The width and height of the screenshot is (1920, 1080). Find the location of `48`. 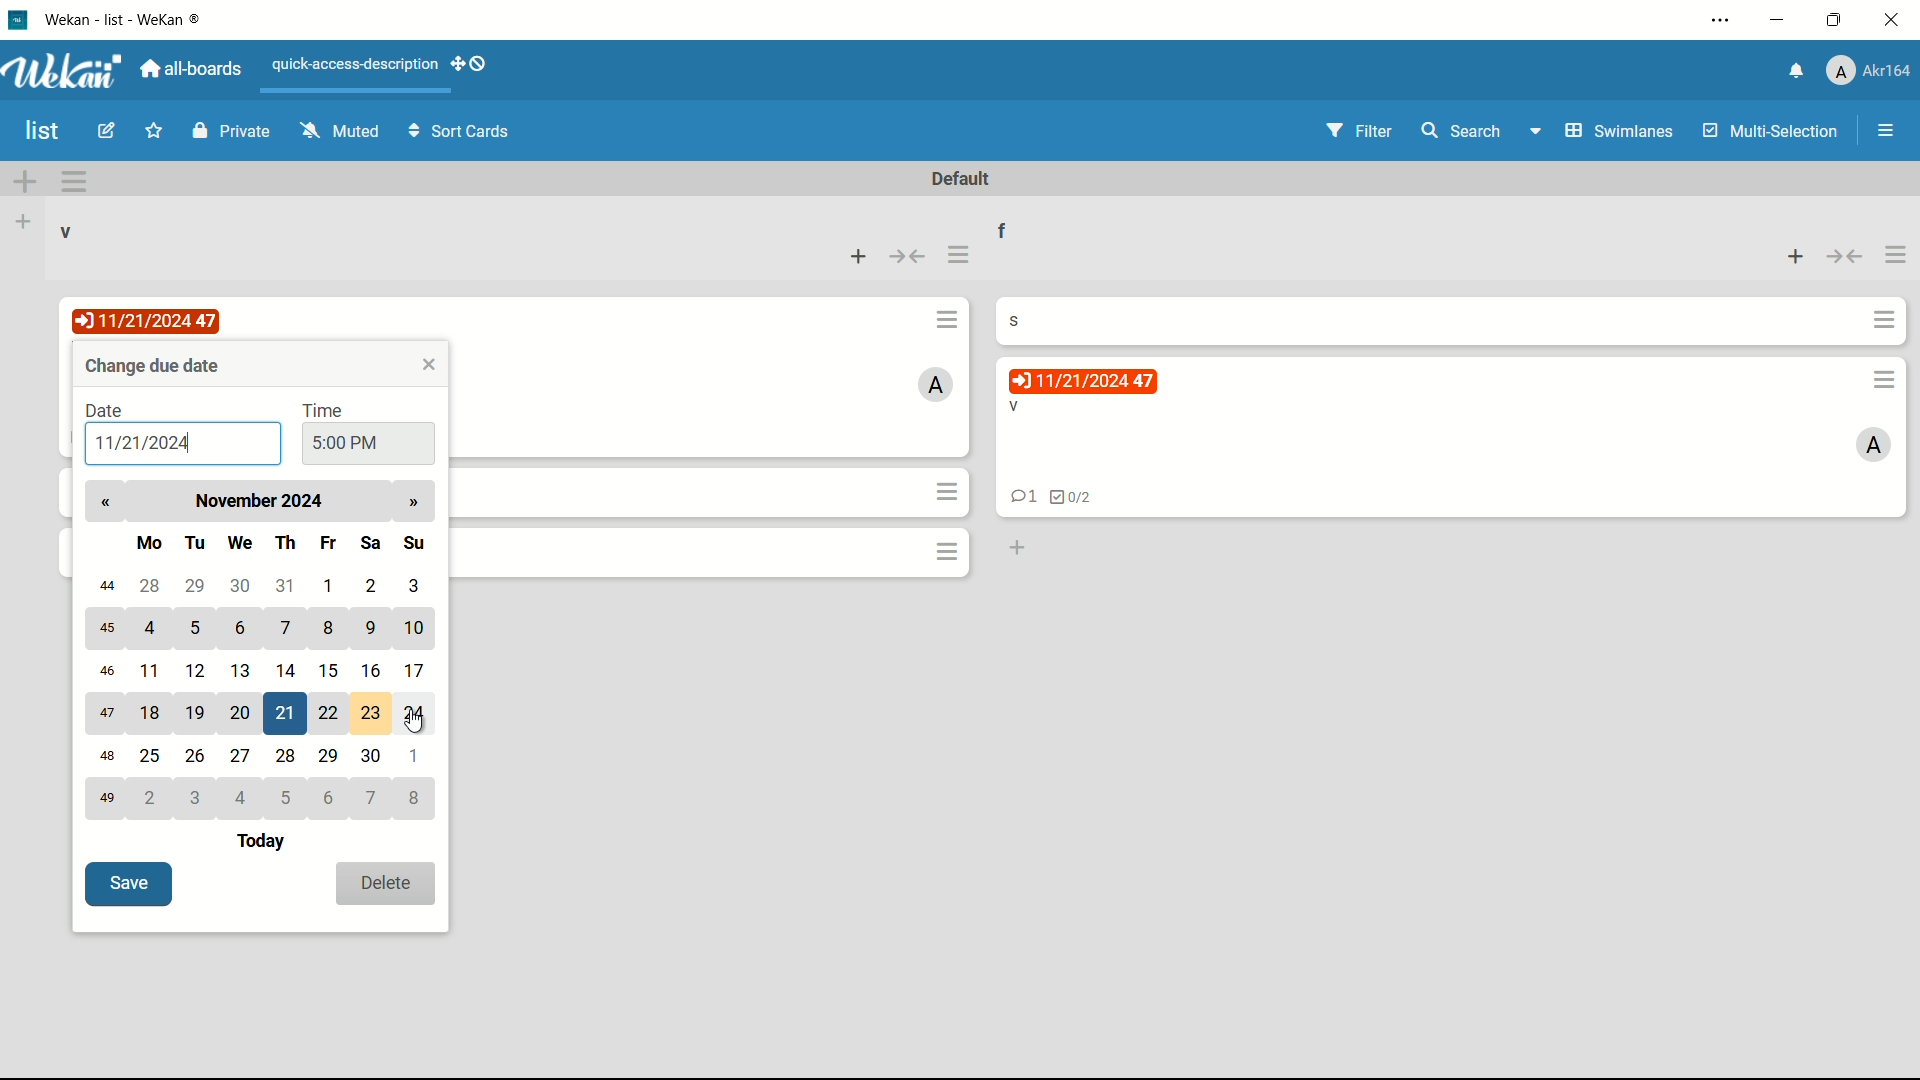

48 is located at coordinates (108, 759).